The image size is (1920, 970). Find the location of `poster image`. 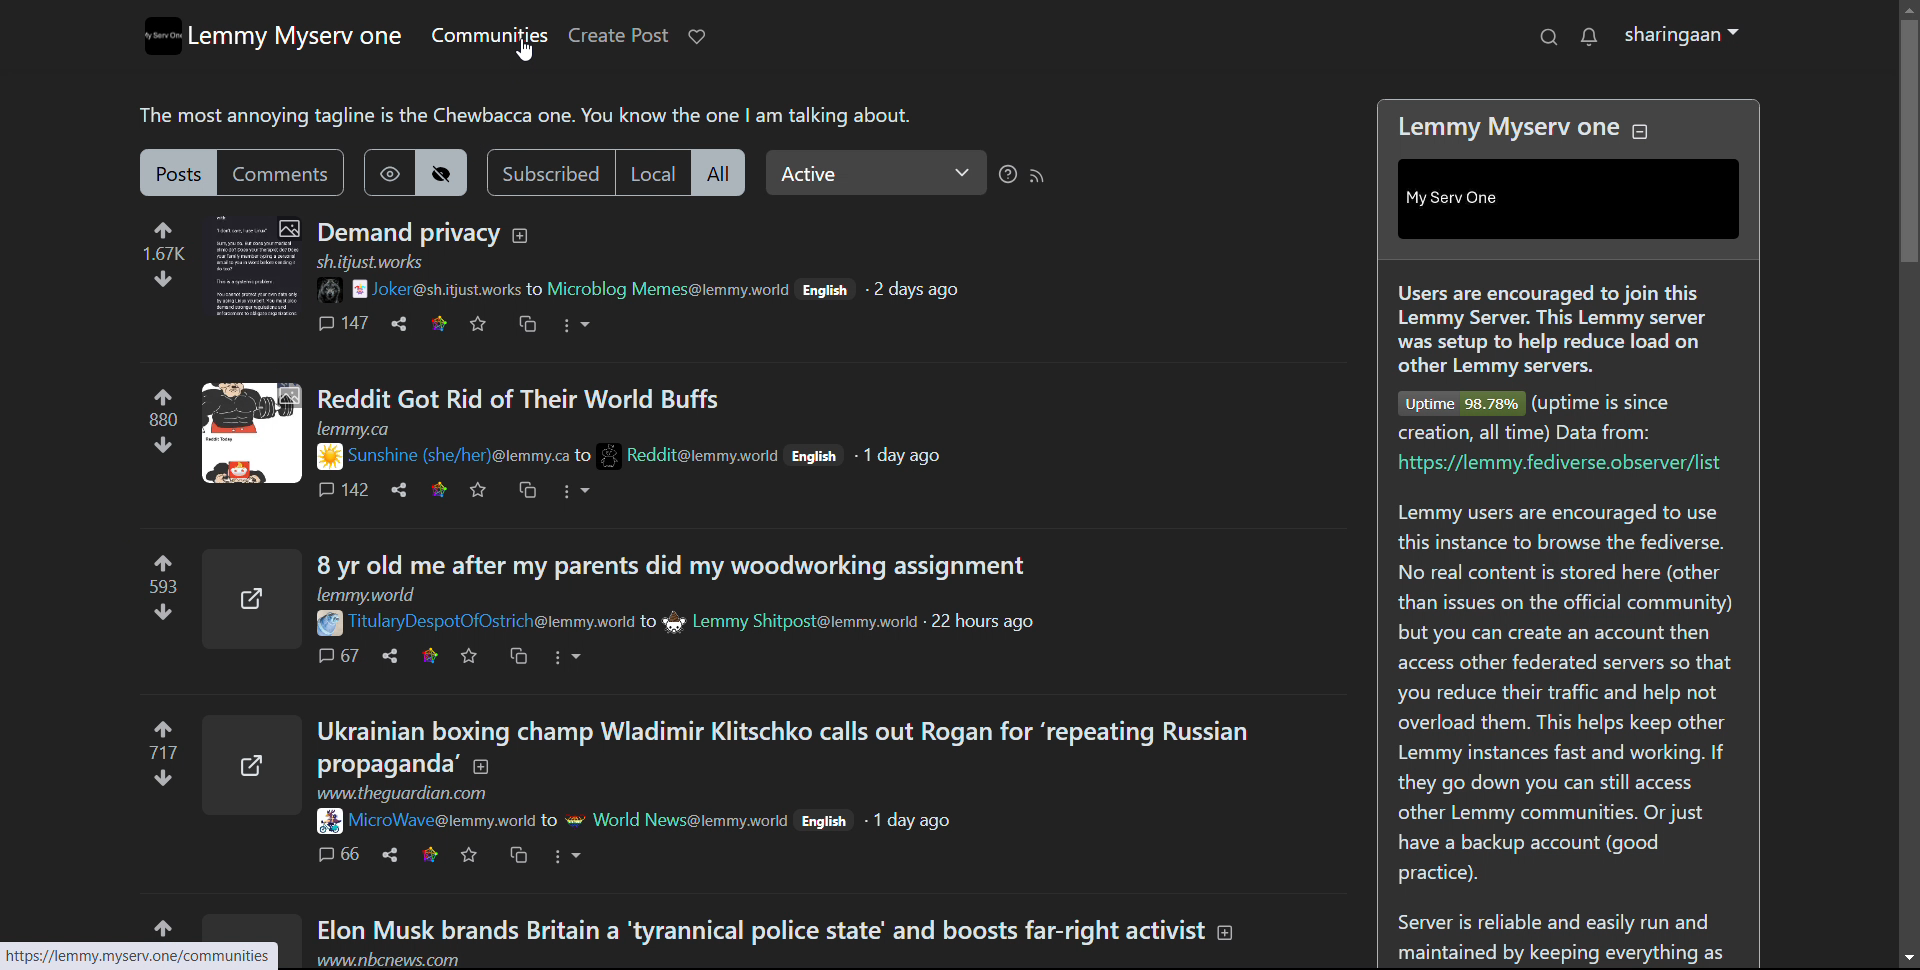

poster image is located at coordinates (341, 289).